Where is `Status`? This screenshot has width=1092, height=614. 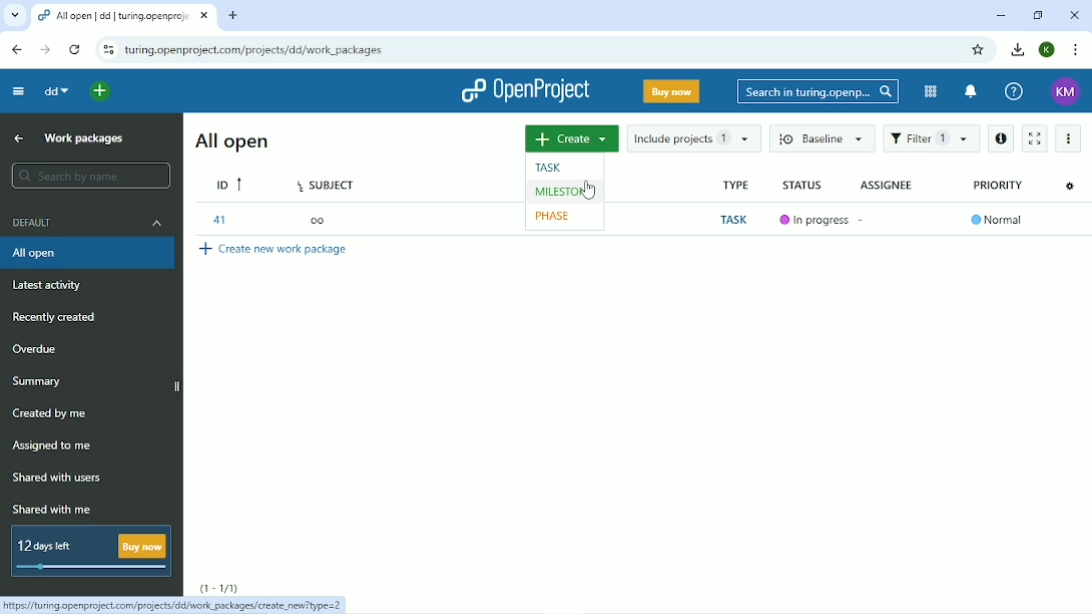
Status is located at coordinates (803, 184).